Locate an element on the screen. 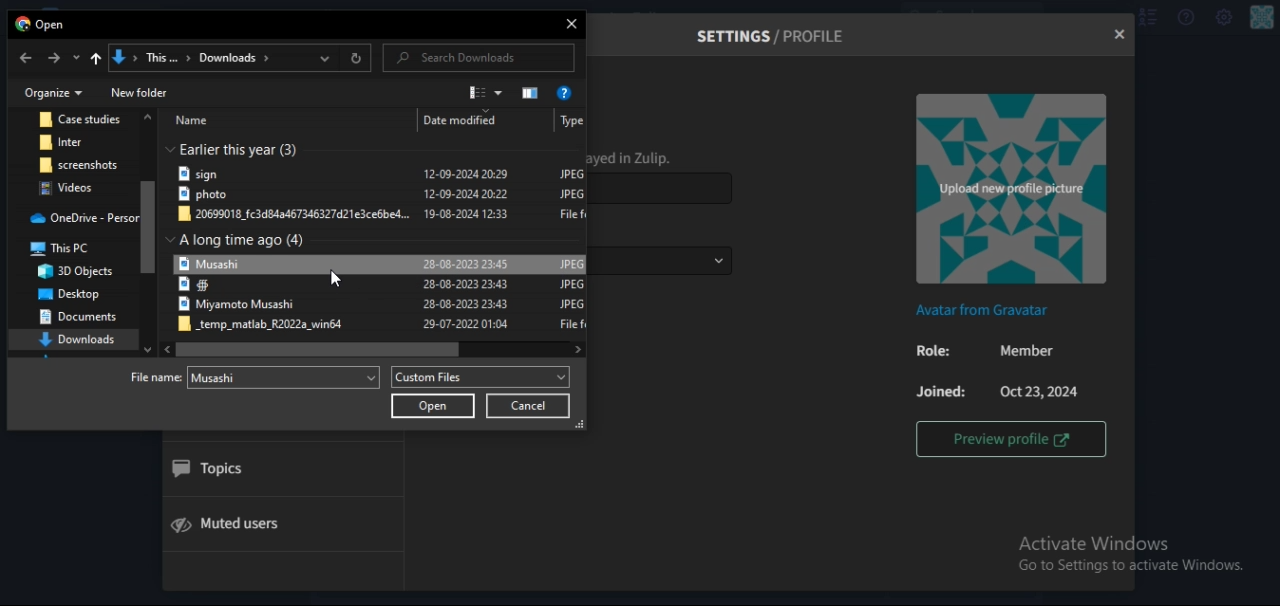 The image size is (1280, 606). file is located at coordinates (382, 215).